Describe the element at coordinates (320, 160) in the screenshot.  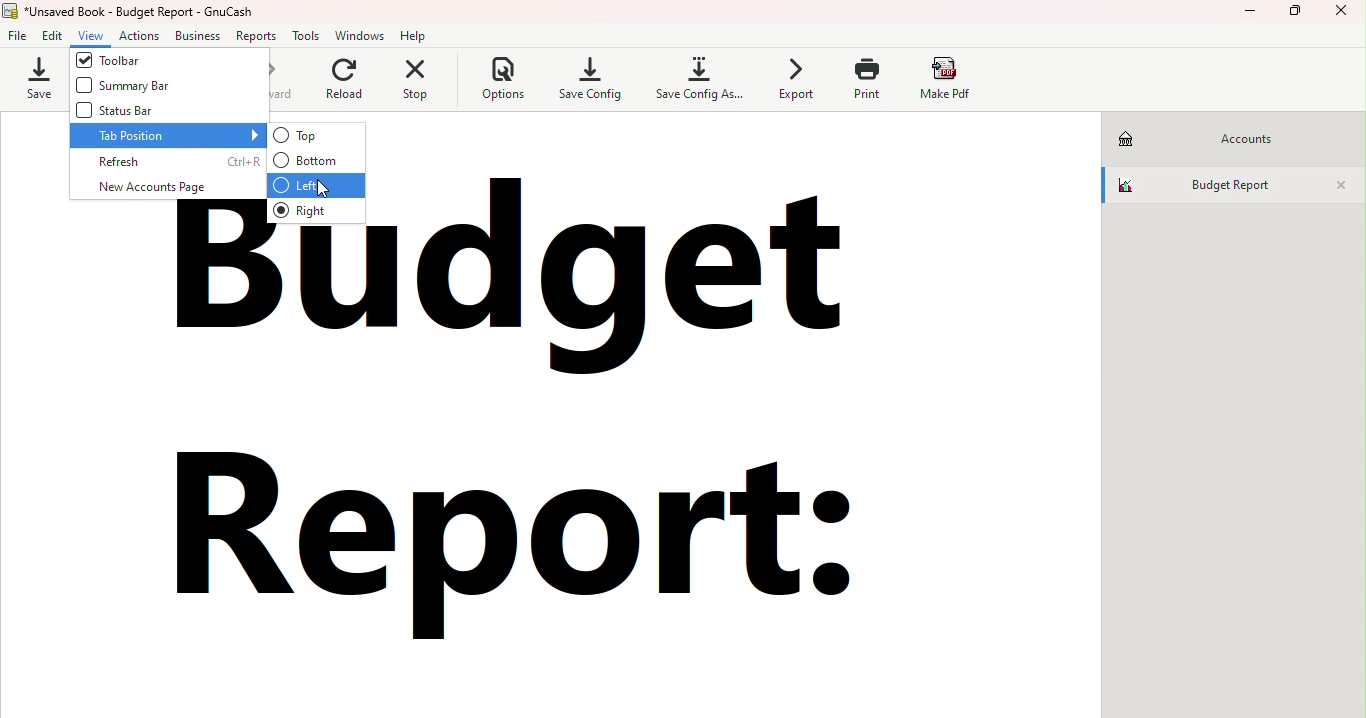
I see `Bottom` at that location.